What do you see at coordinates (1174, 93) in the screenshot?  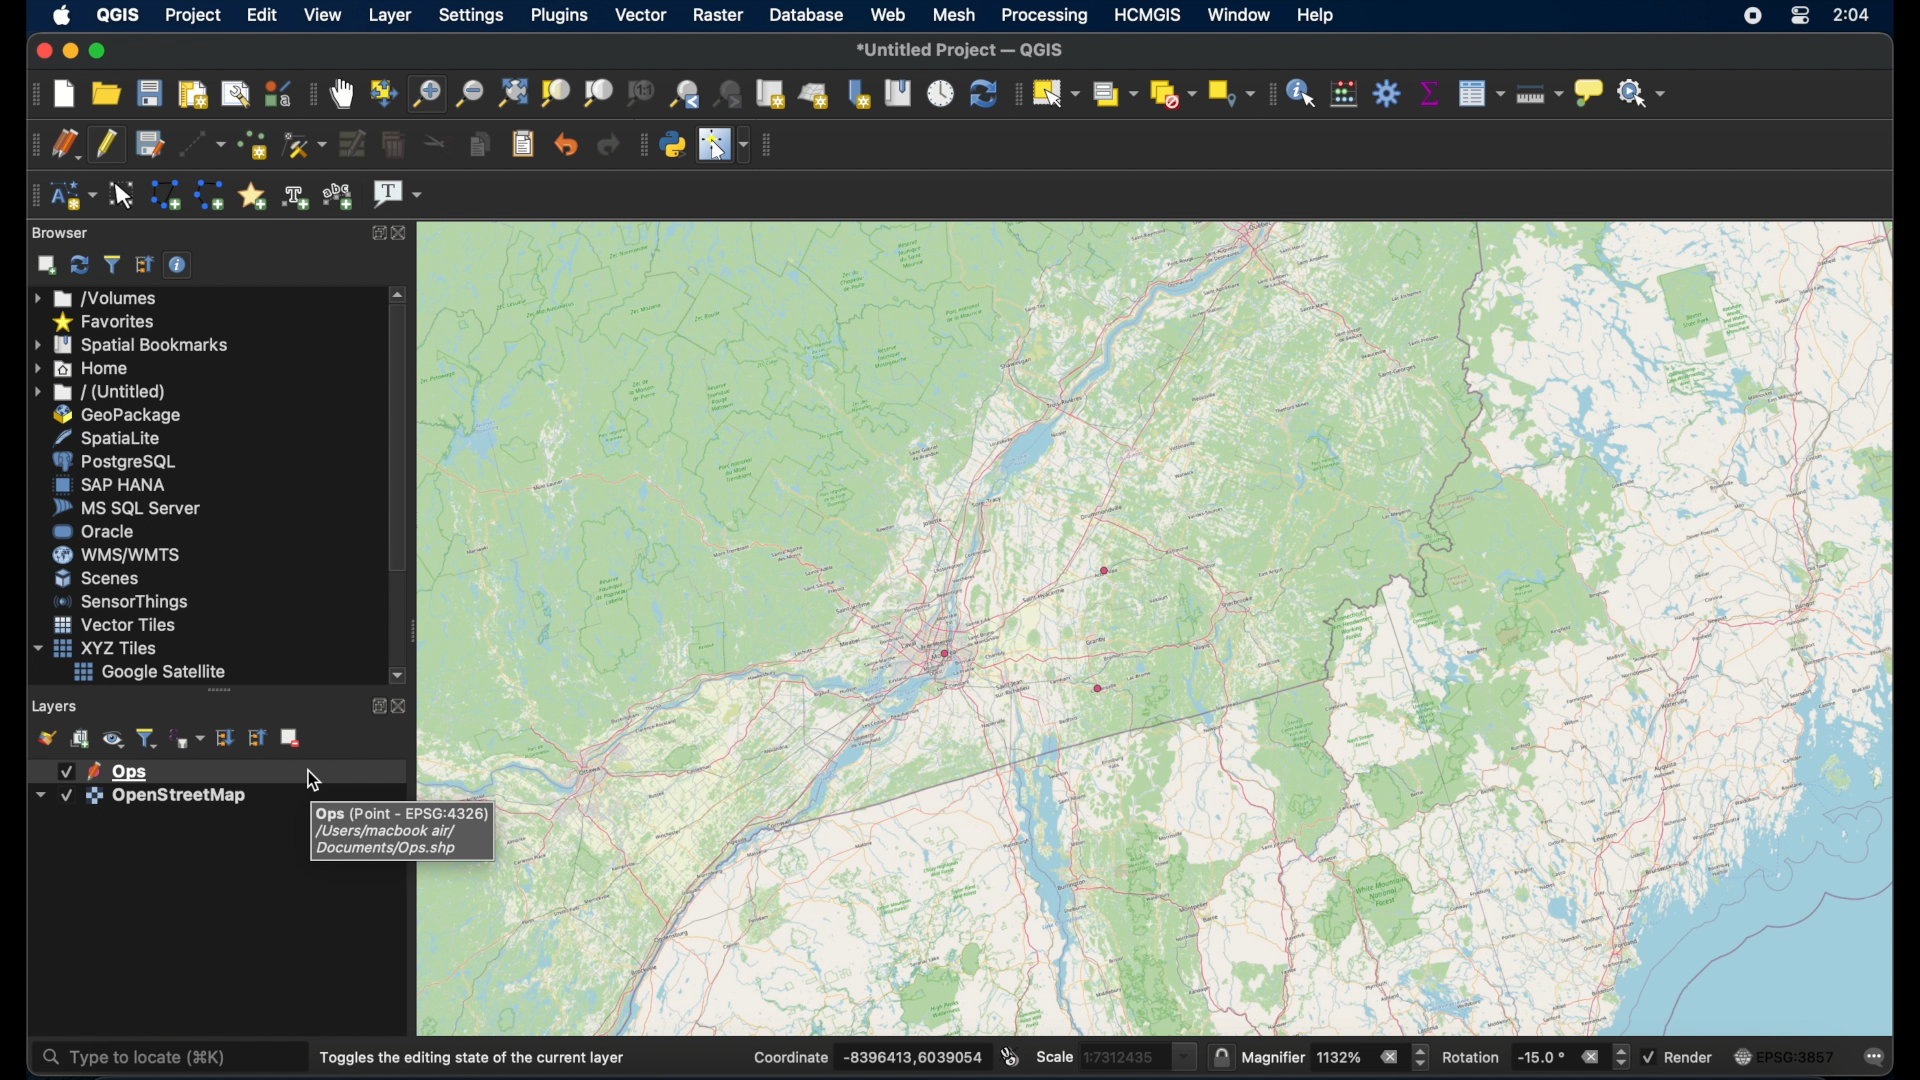 I see `deselect features from all layers` at bounding box center [1174, 93].